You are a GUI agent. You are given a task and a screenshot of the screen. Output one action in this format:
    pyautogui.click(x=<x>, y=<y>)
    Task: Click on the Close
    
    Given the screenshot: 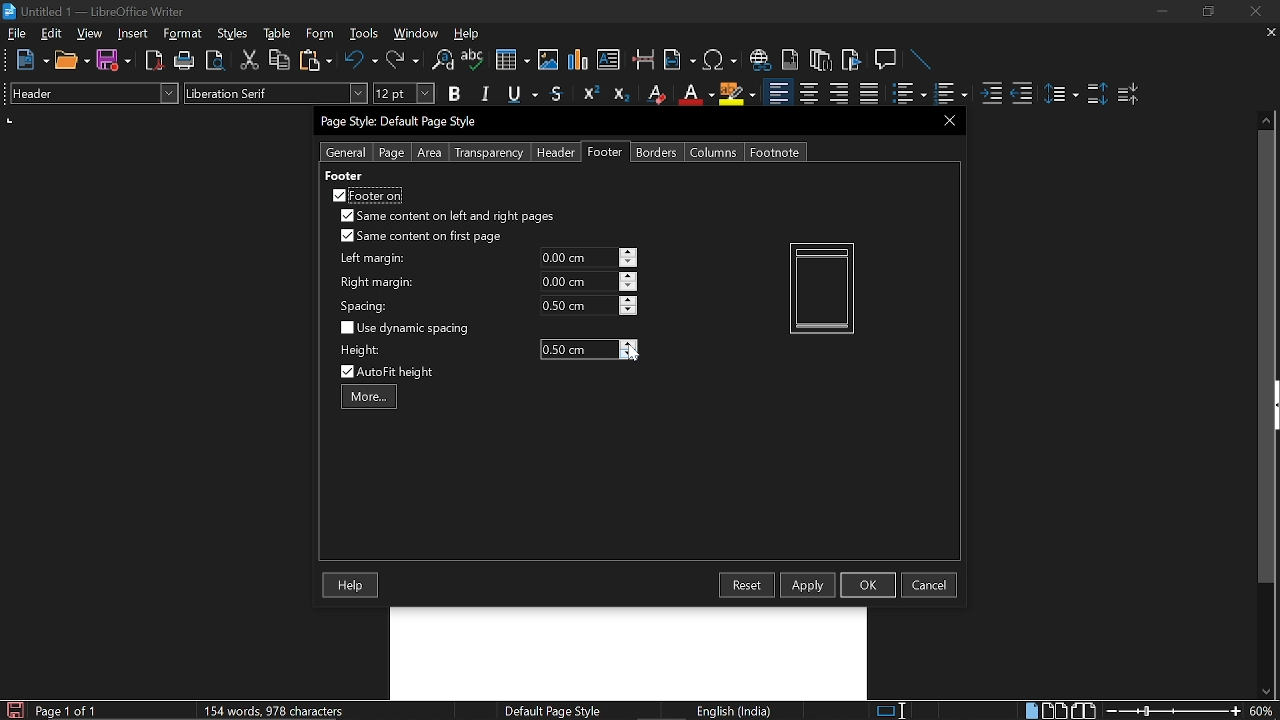 What is the action you would take?
    pyautogui.click(x=1254, y=12)
    